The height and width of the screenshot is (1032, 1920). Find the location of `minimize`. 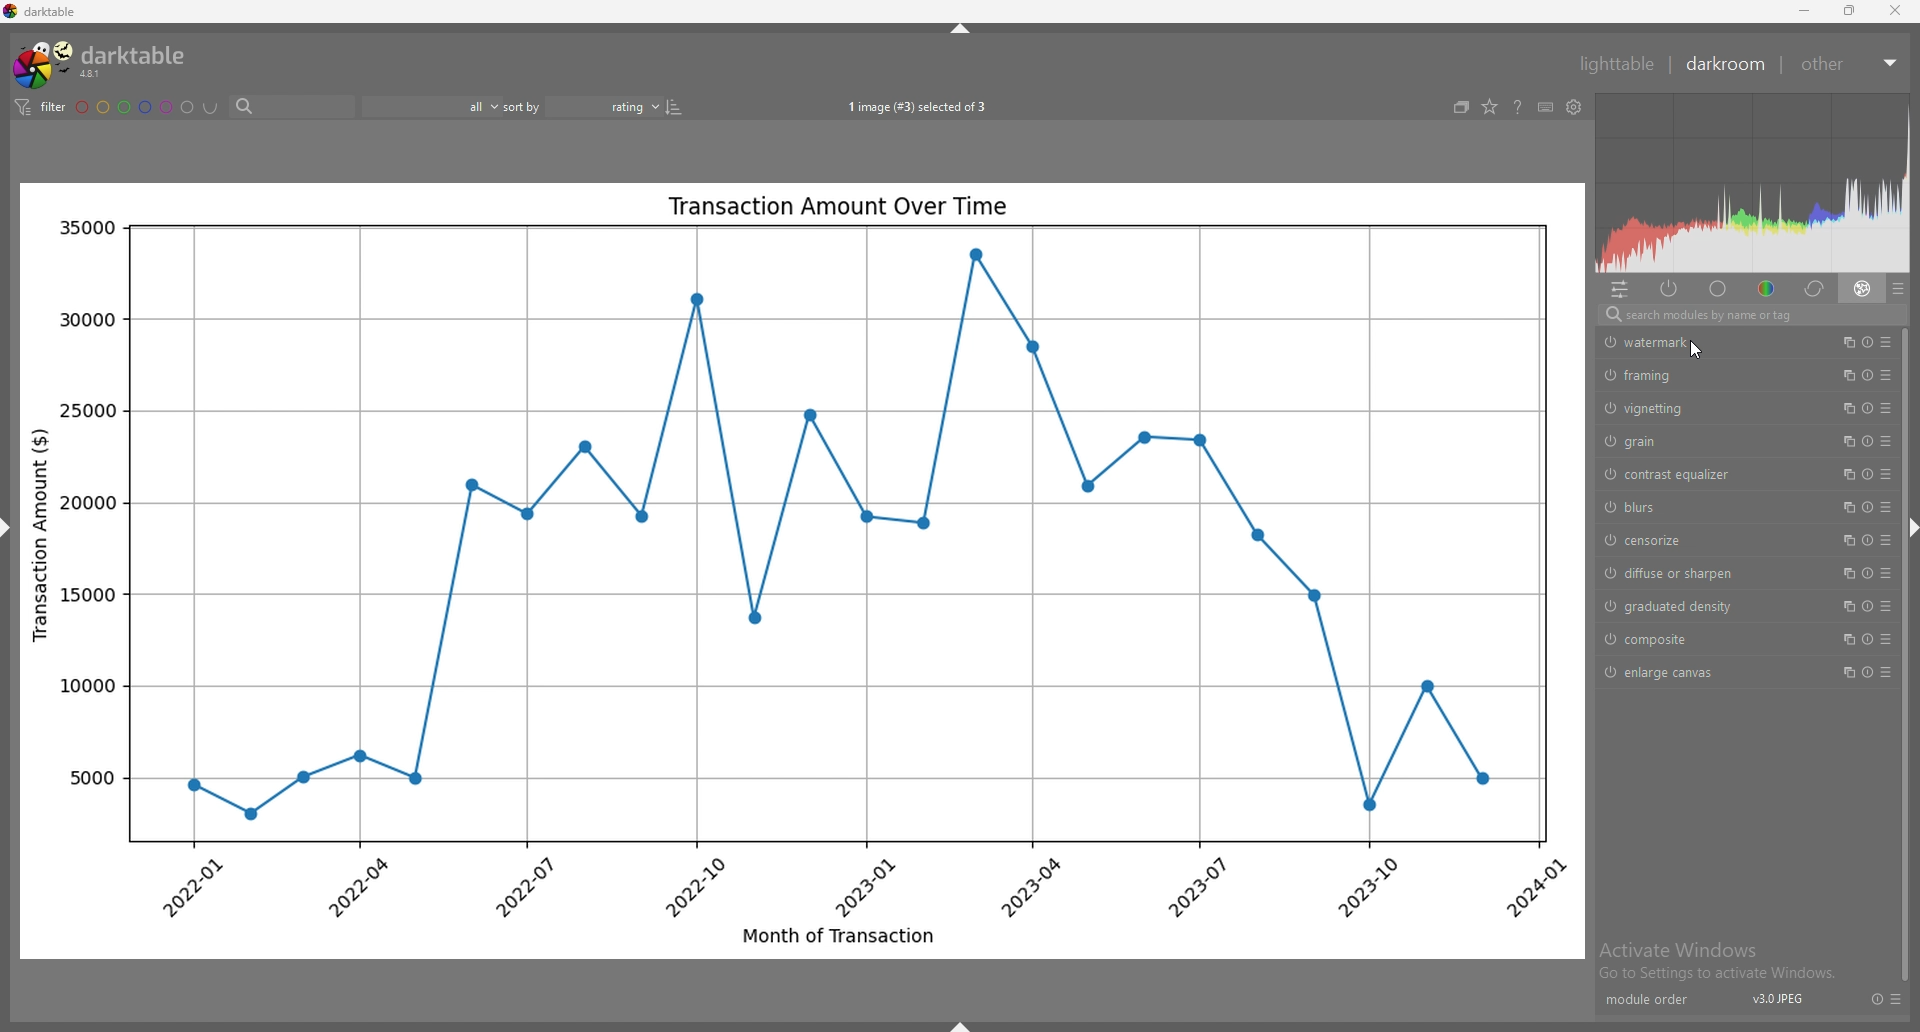

minimize is located at coordinates (1803, 12).